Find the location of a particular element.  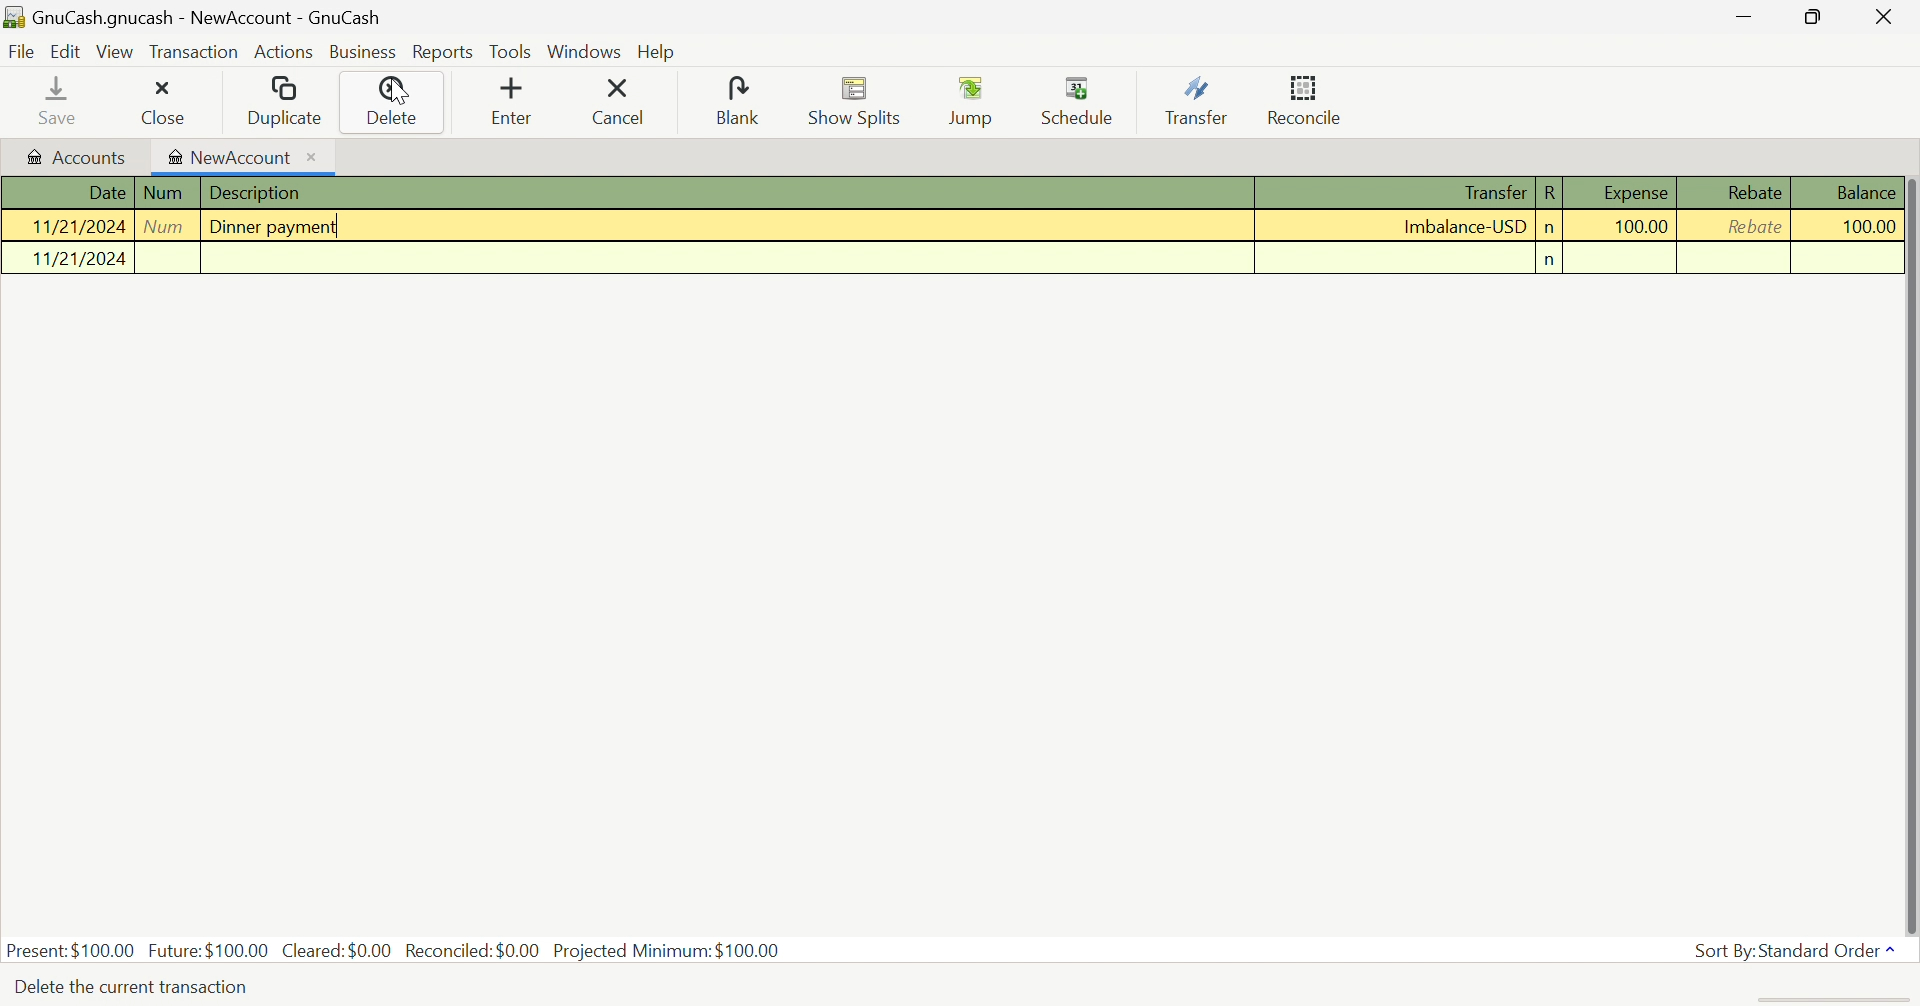

close is located at coordinates (165, 103).